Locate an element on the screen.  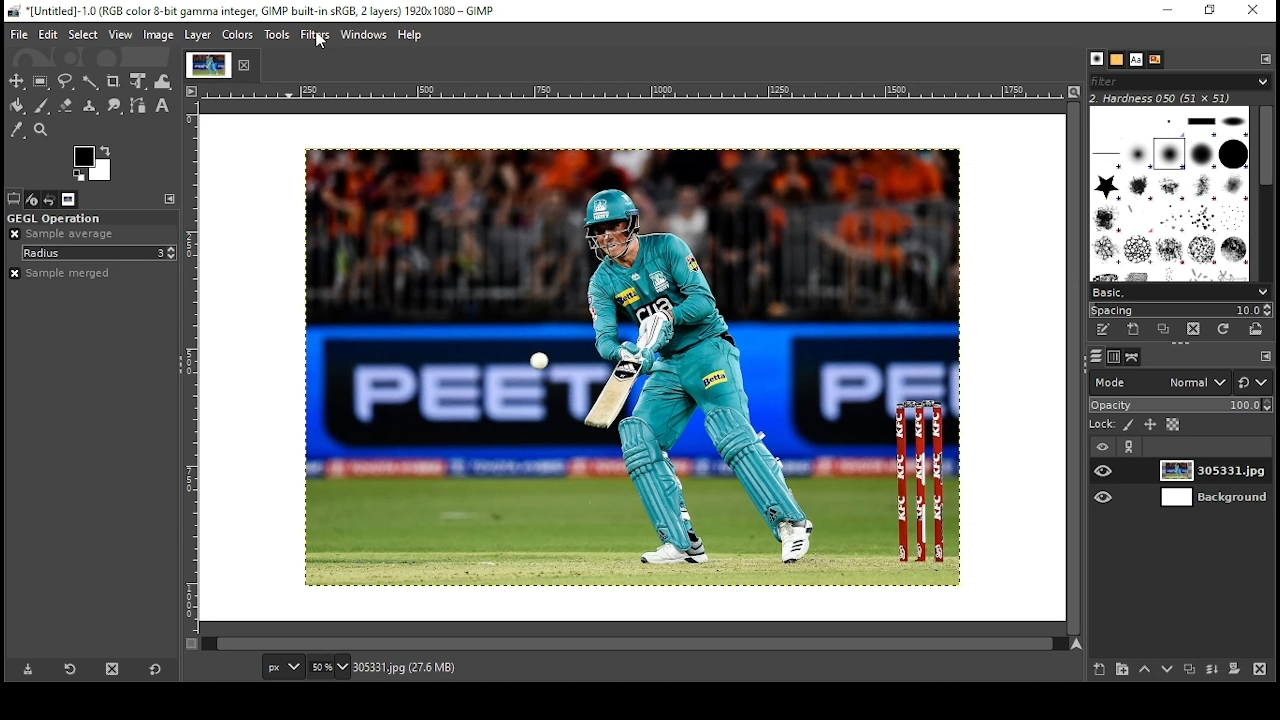
channels is located at coordinates (1115, 358).